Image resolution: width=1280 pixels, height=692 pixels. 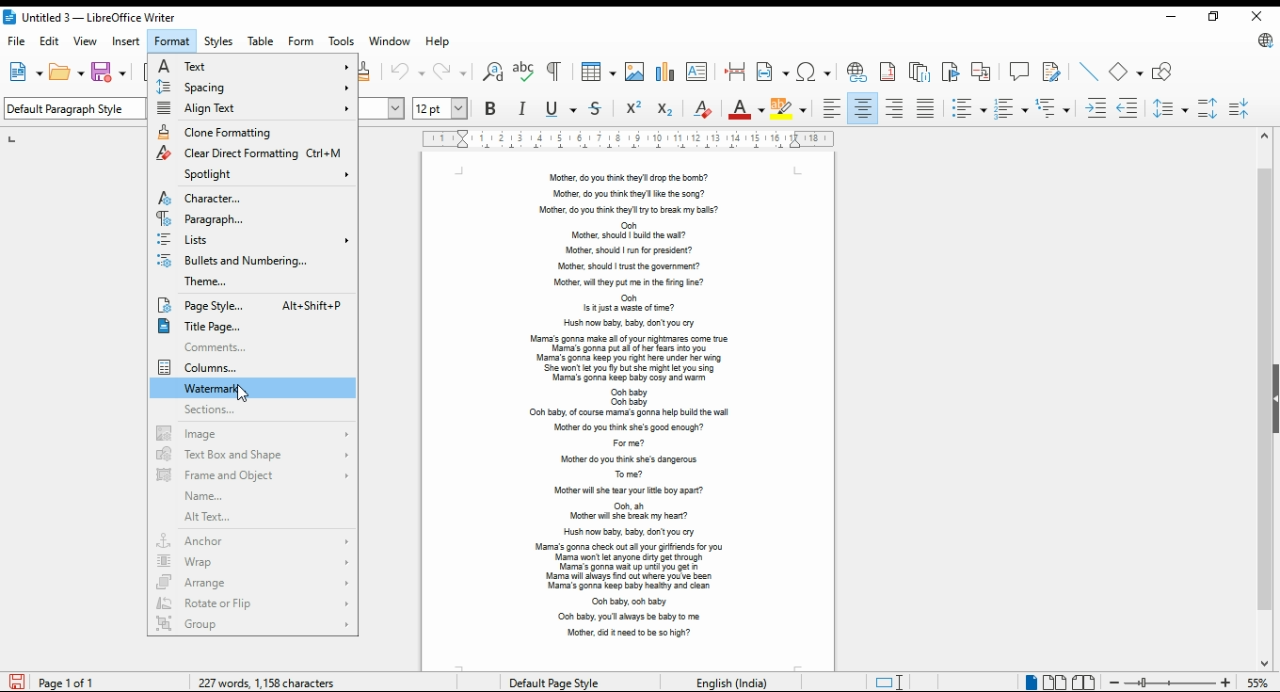 I want to click on insert page break, so click(x=737, y=72).